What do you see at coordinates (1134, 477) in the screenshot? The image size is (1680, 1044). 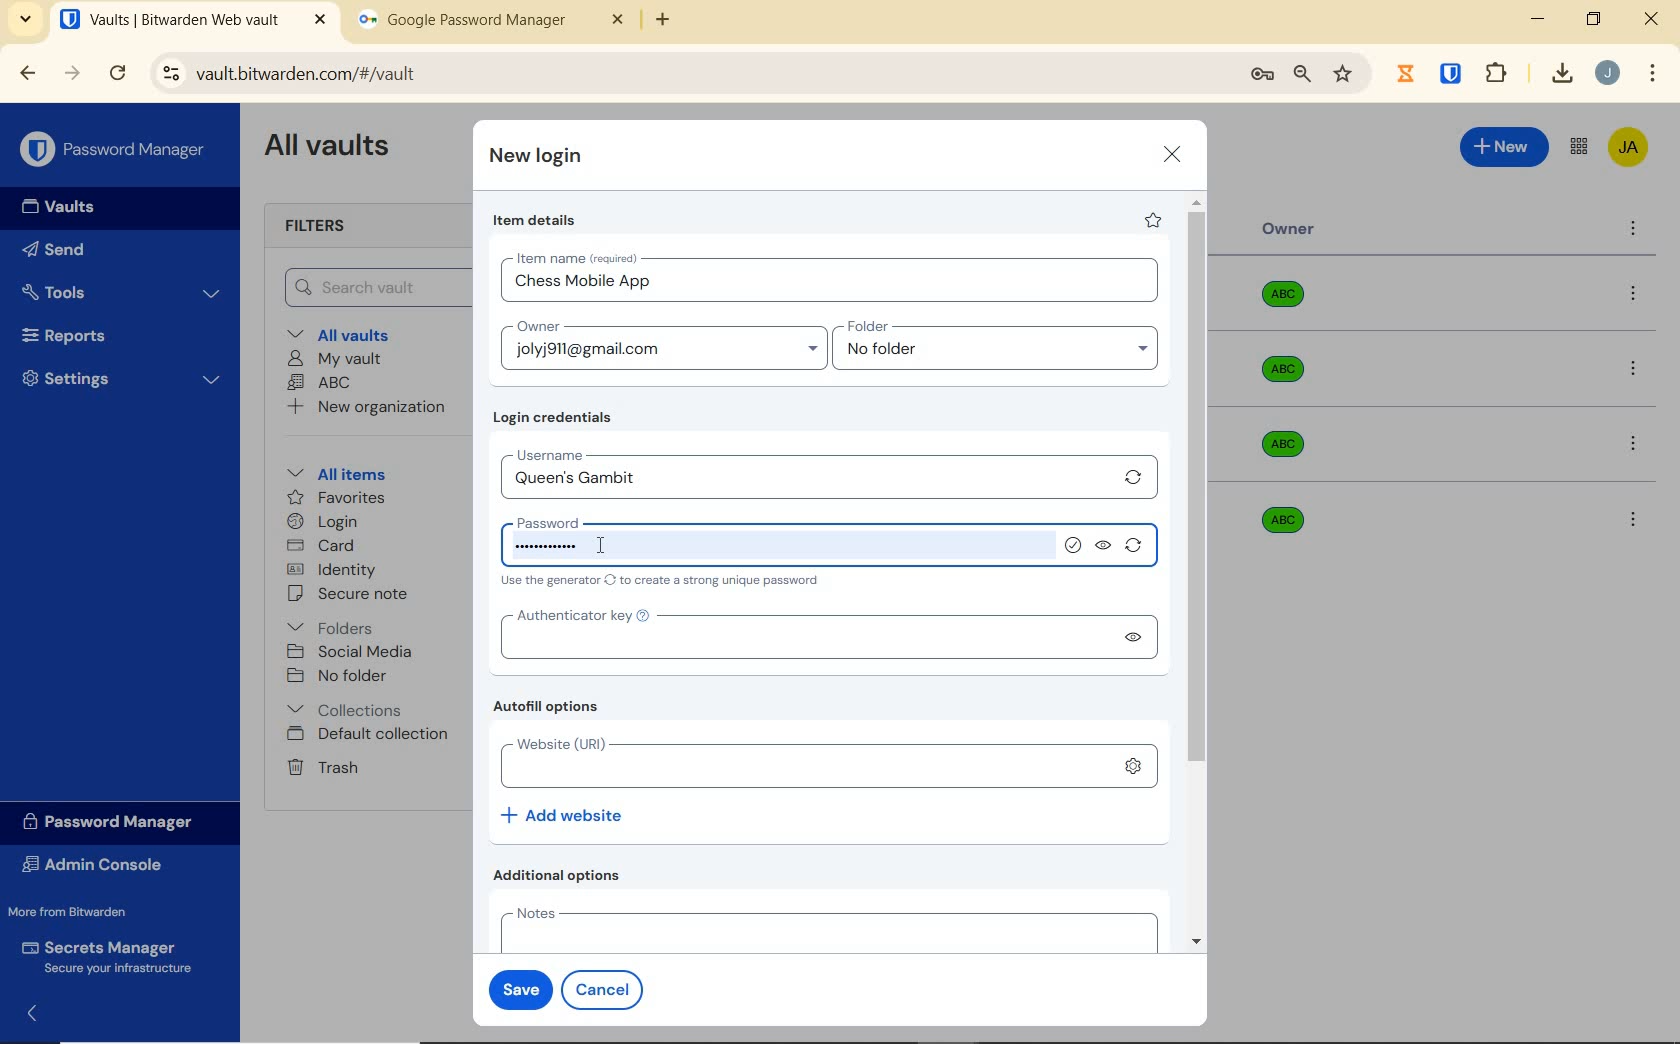 I see `generate` at bounding box center [1134, 477].